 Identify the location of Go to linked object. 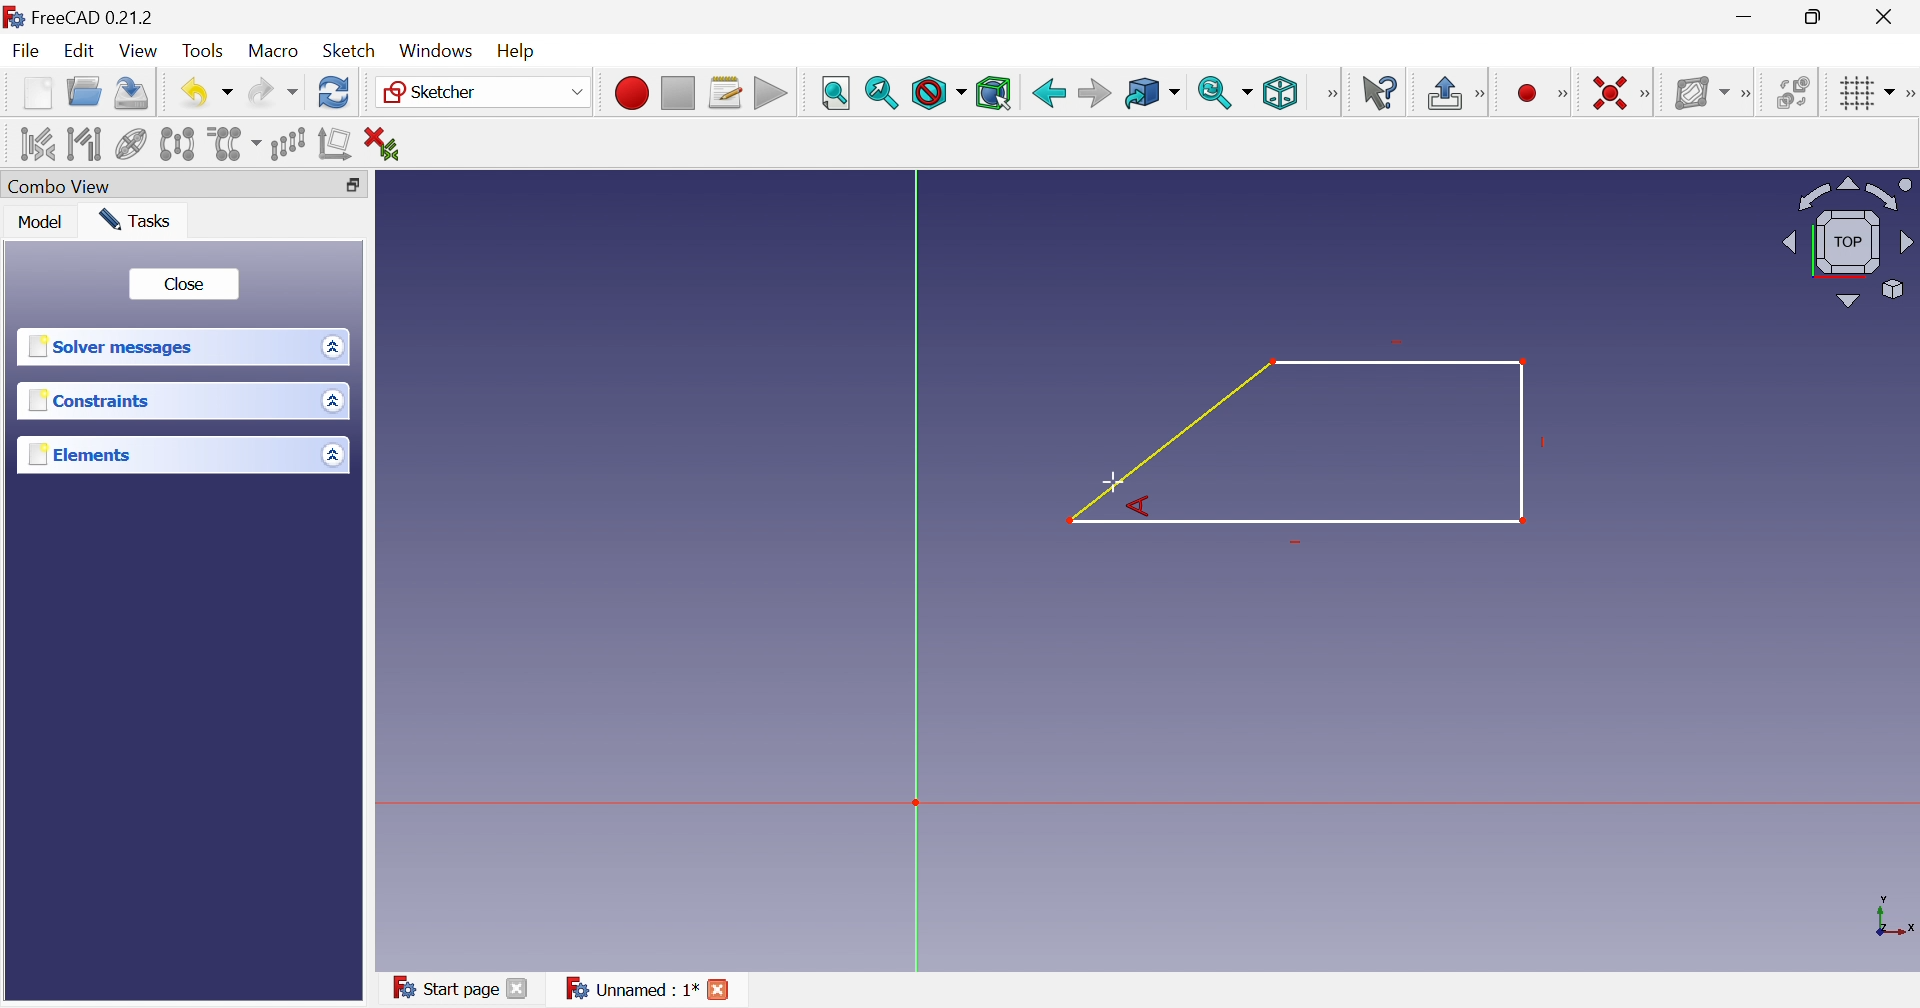
(1141, 91).